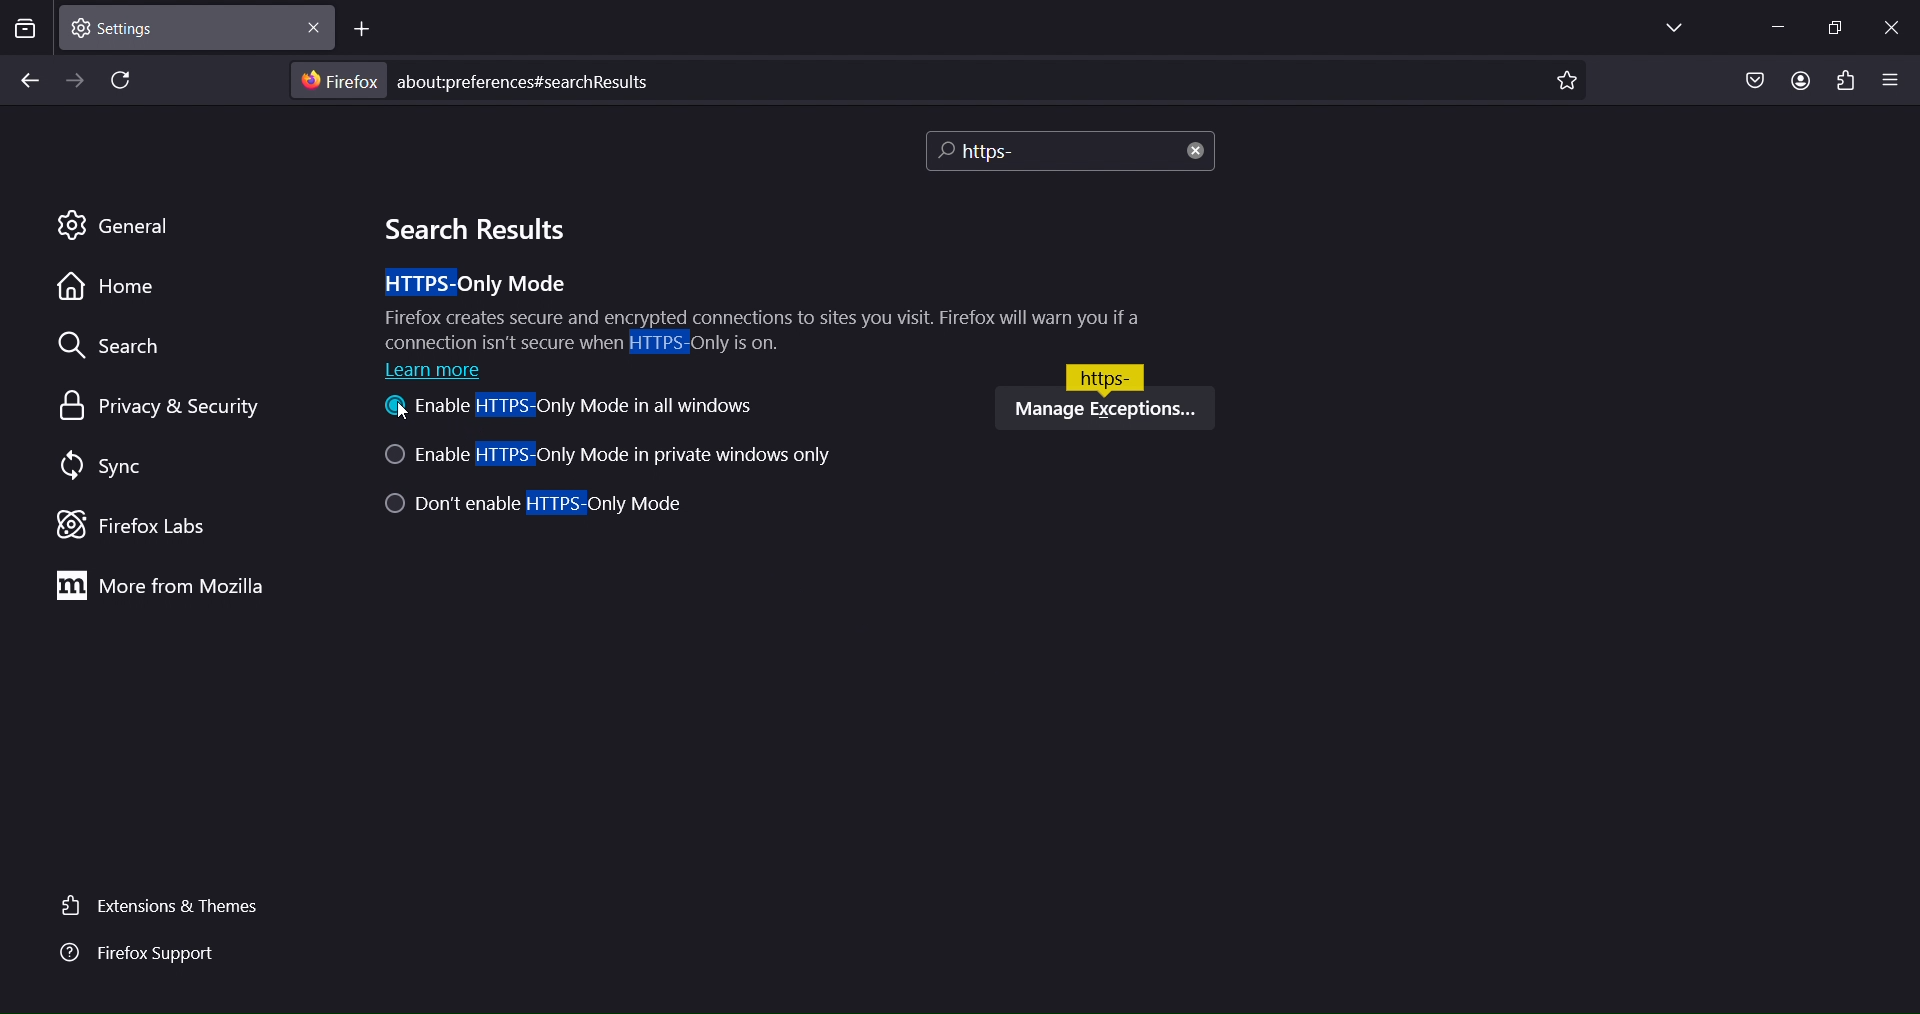 The image size is (1920, 1014). Describe the element at coordinates (471, 229) in the screenshot. I see `search results` at that location.